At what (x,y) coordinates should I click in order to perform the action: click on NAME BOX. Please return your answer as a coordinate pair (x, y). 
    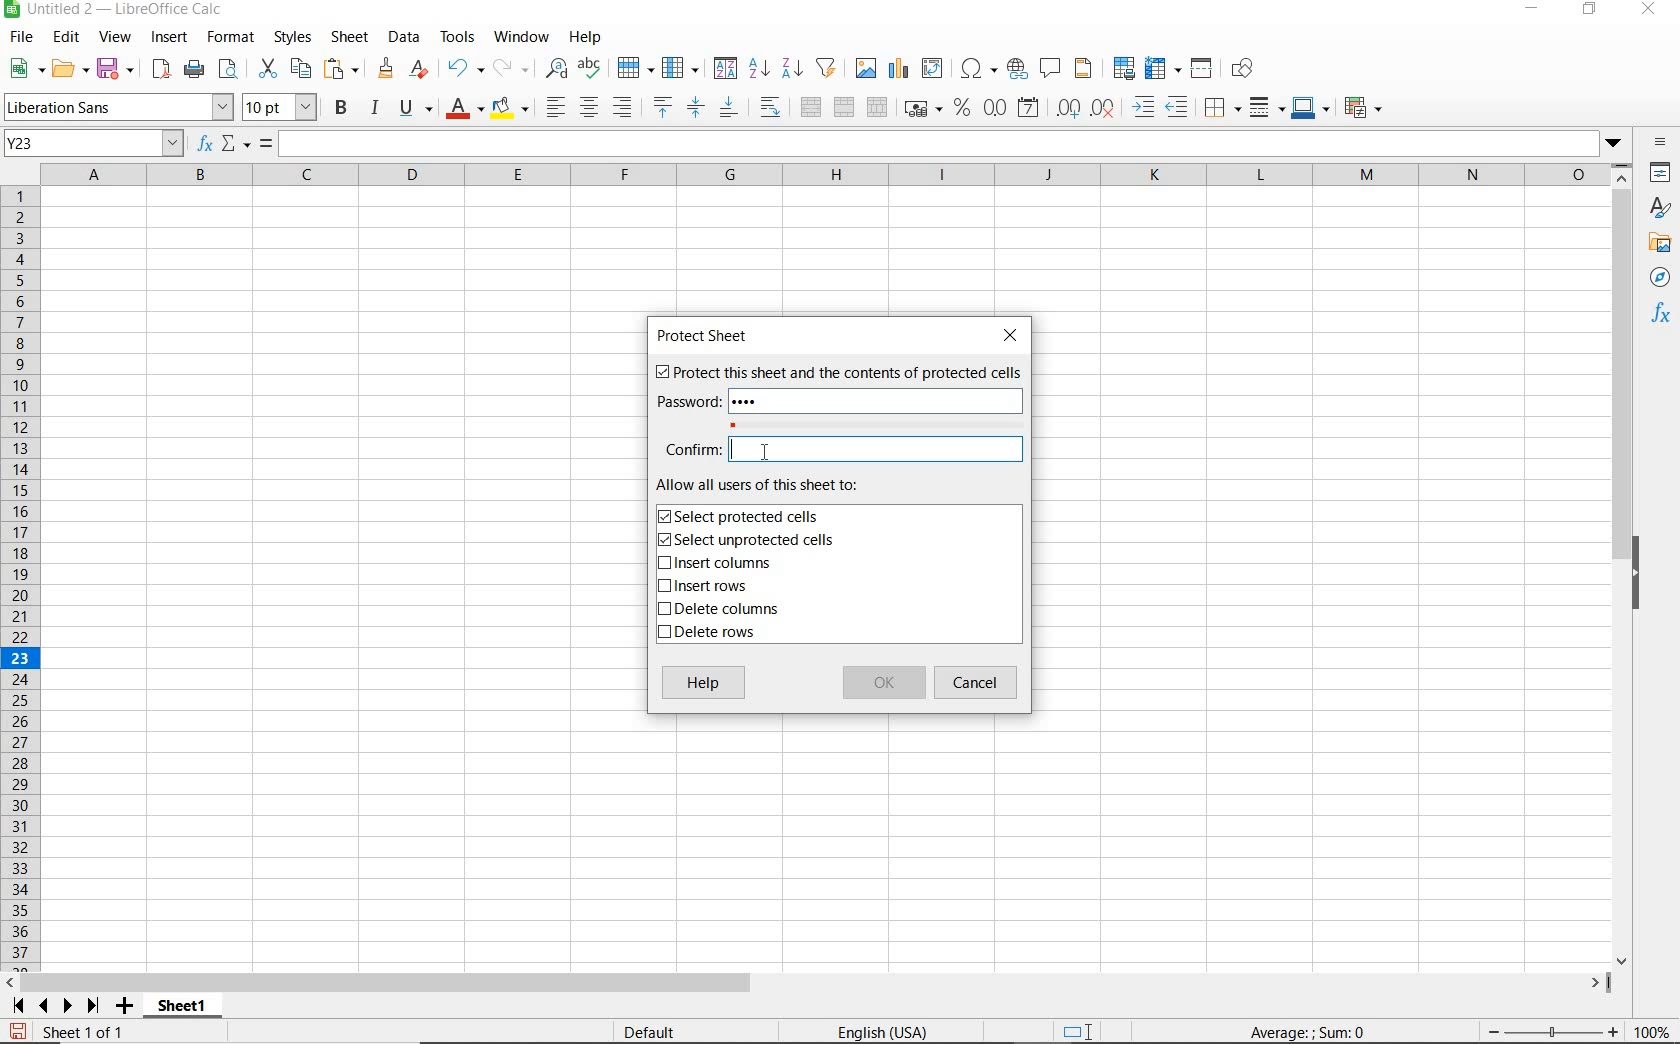
    Looking at the image, I should click on (94, 144).